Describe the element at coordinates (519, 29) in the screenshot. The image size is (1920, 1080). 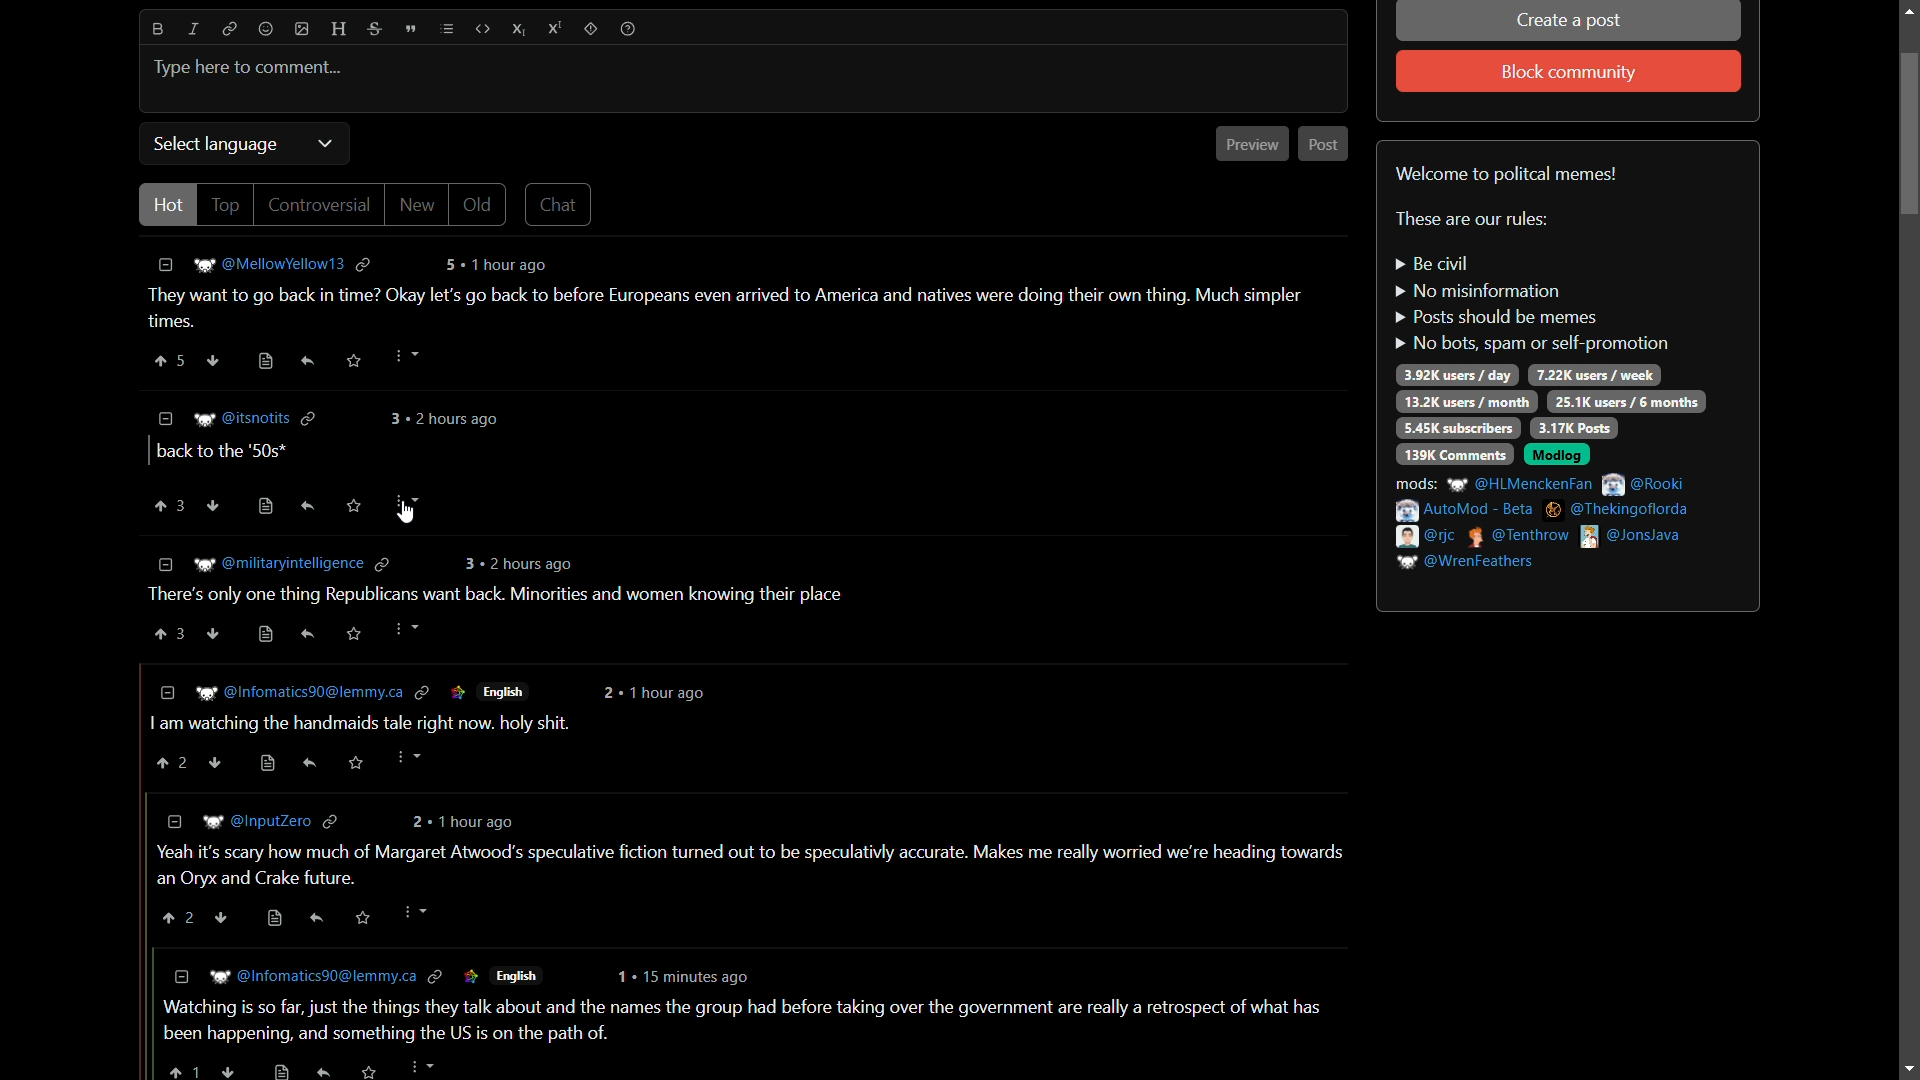
I see `subscript` at that location.